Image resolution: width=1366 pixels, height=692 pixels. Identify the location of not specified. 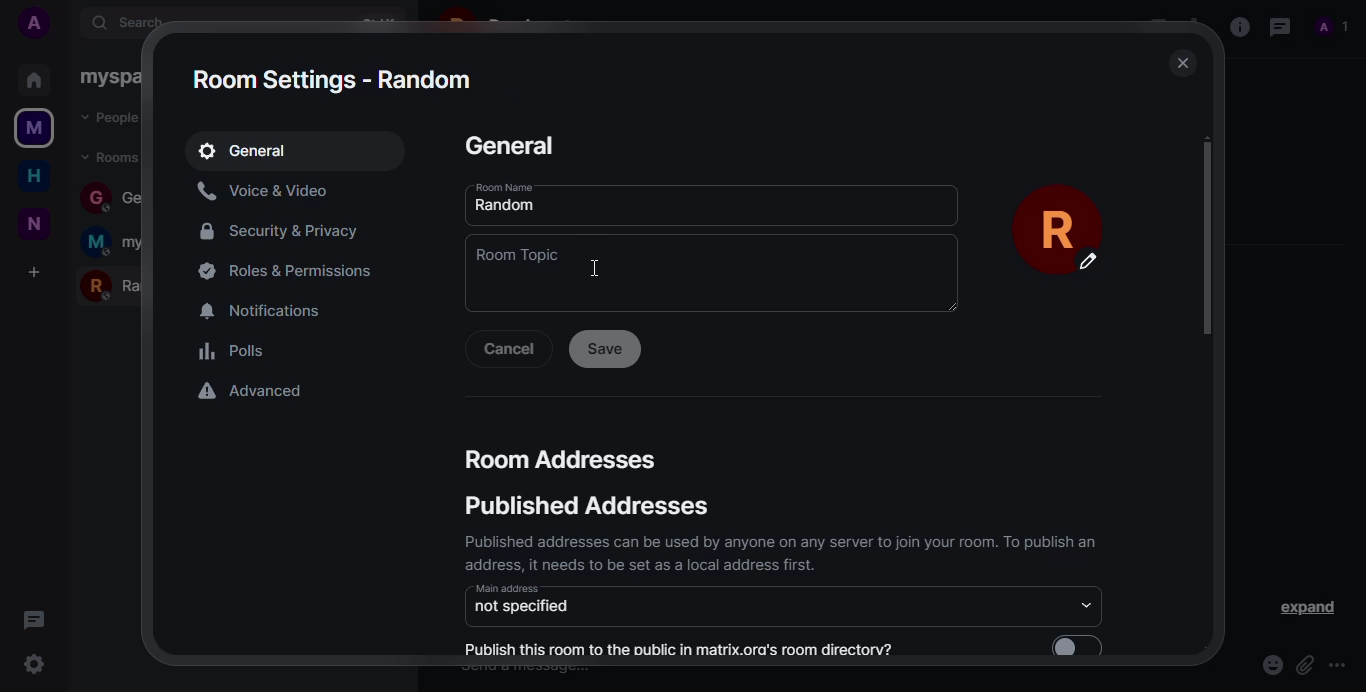
(527, 609).